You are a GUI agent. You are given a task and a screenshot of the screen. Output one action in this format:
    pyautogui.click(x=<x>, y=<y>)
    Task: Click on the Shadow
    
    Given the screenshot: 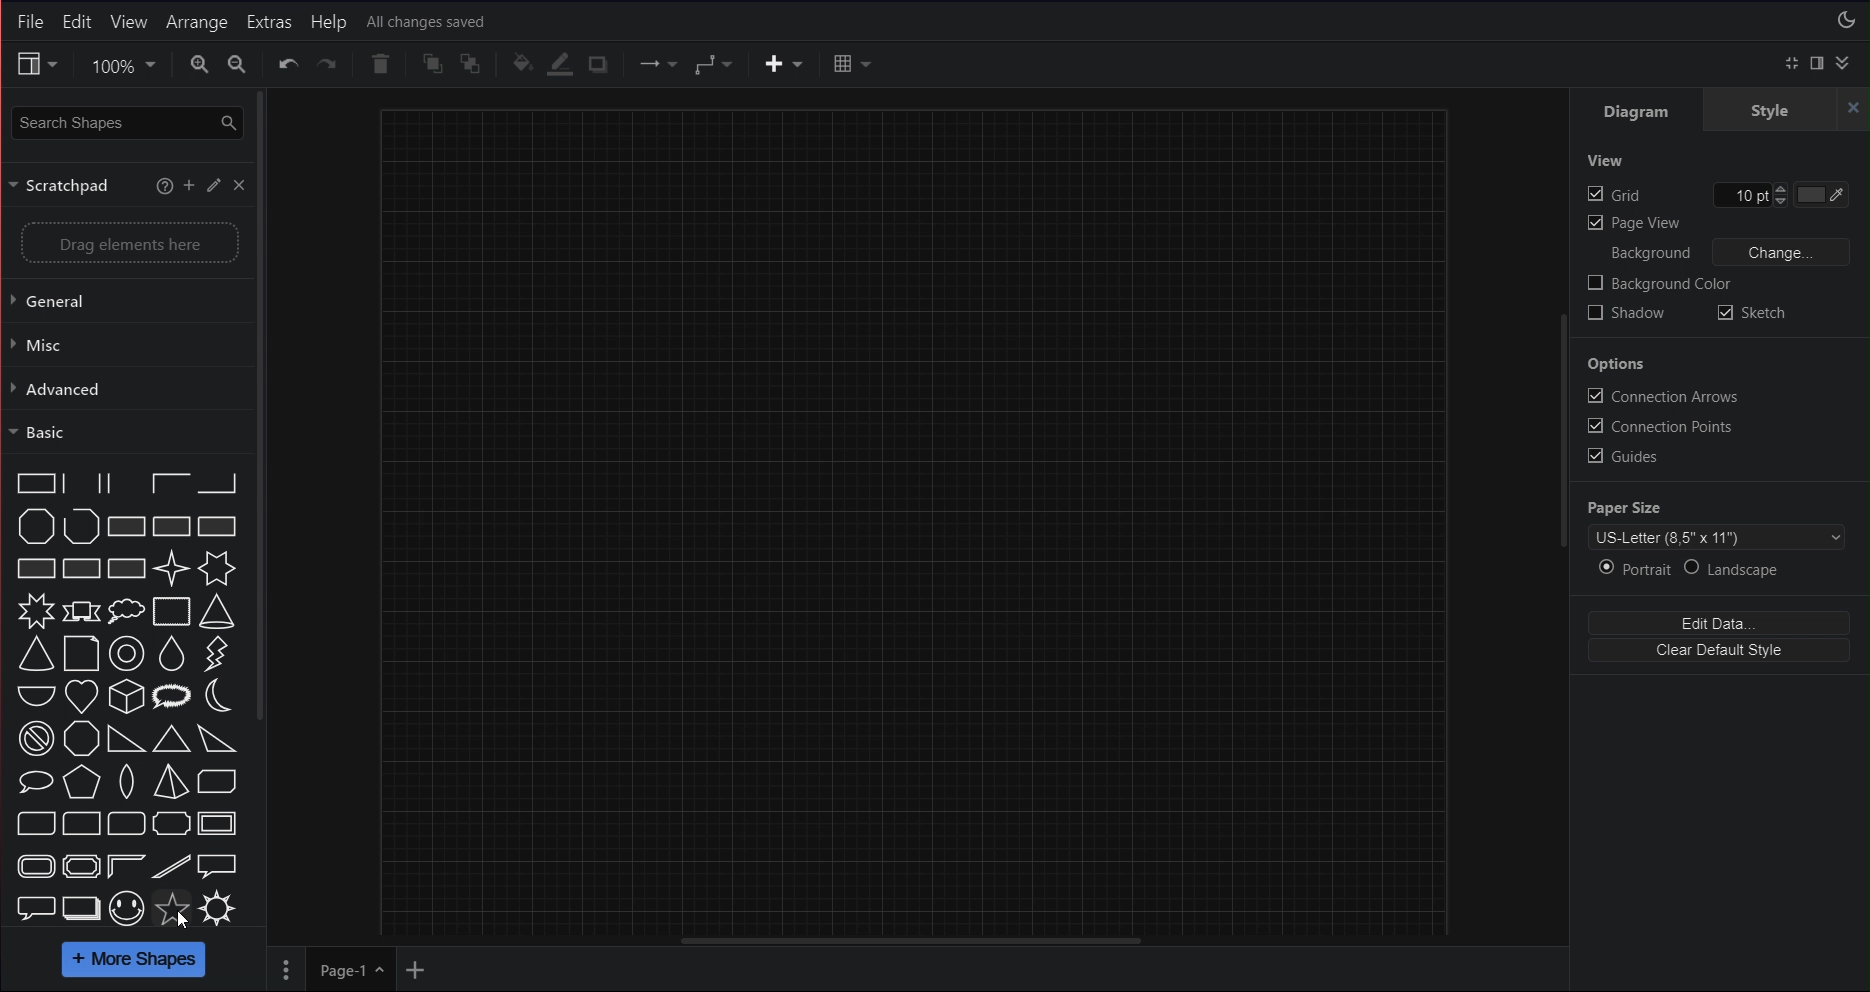 What is the action you would take?
    pyautogui.click(x=1628, y=312)
    